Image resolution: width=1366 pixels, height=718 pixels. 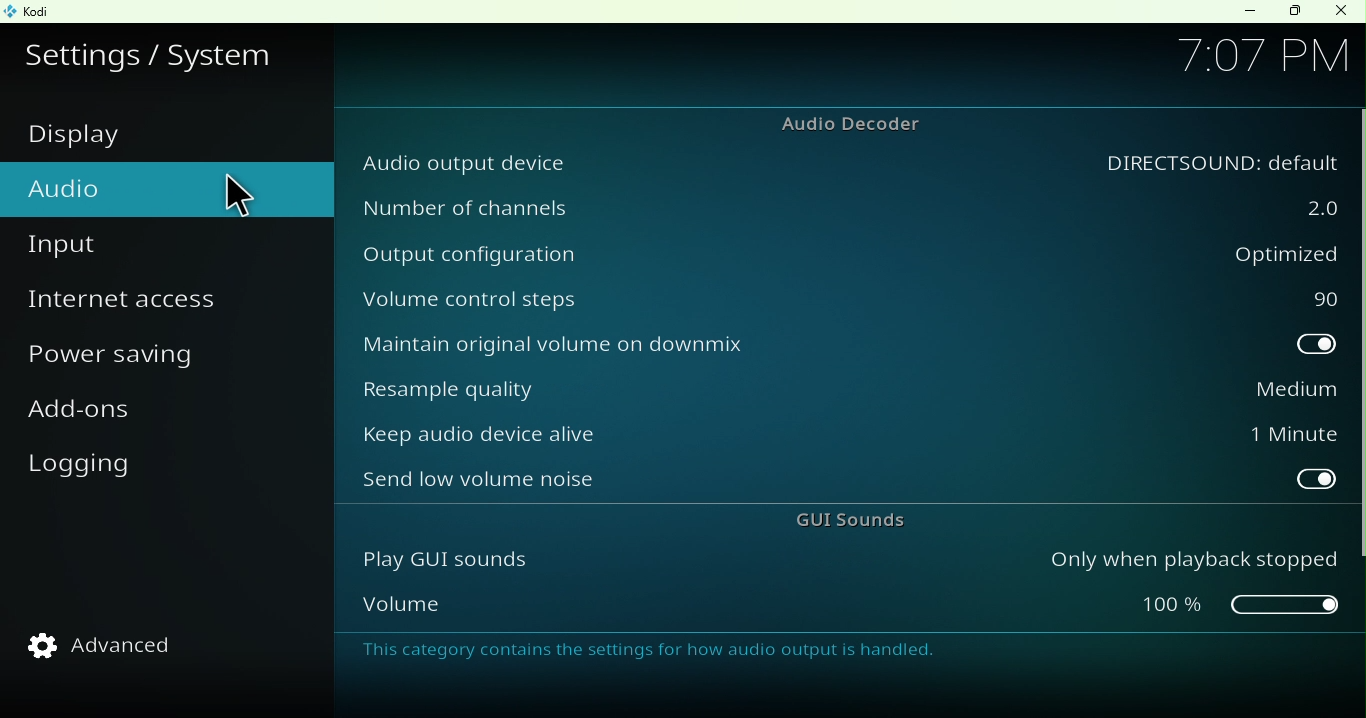 What do you see at coordinates (71, 188) in the screenshot?
I see `Audio` at bounding box center [71, 188].